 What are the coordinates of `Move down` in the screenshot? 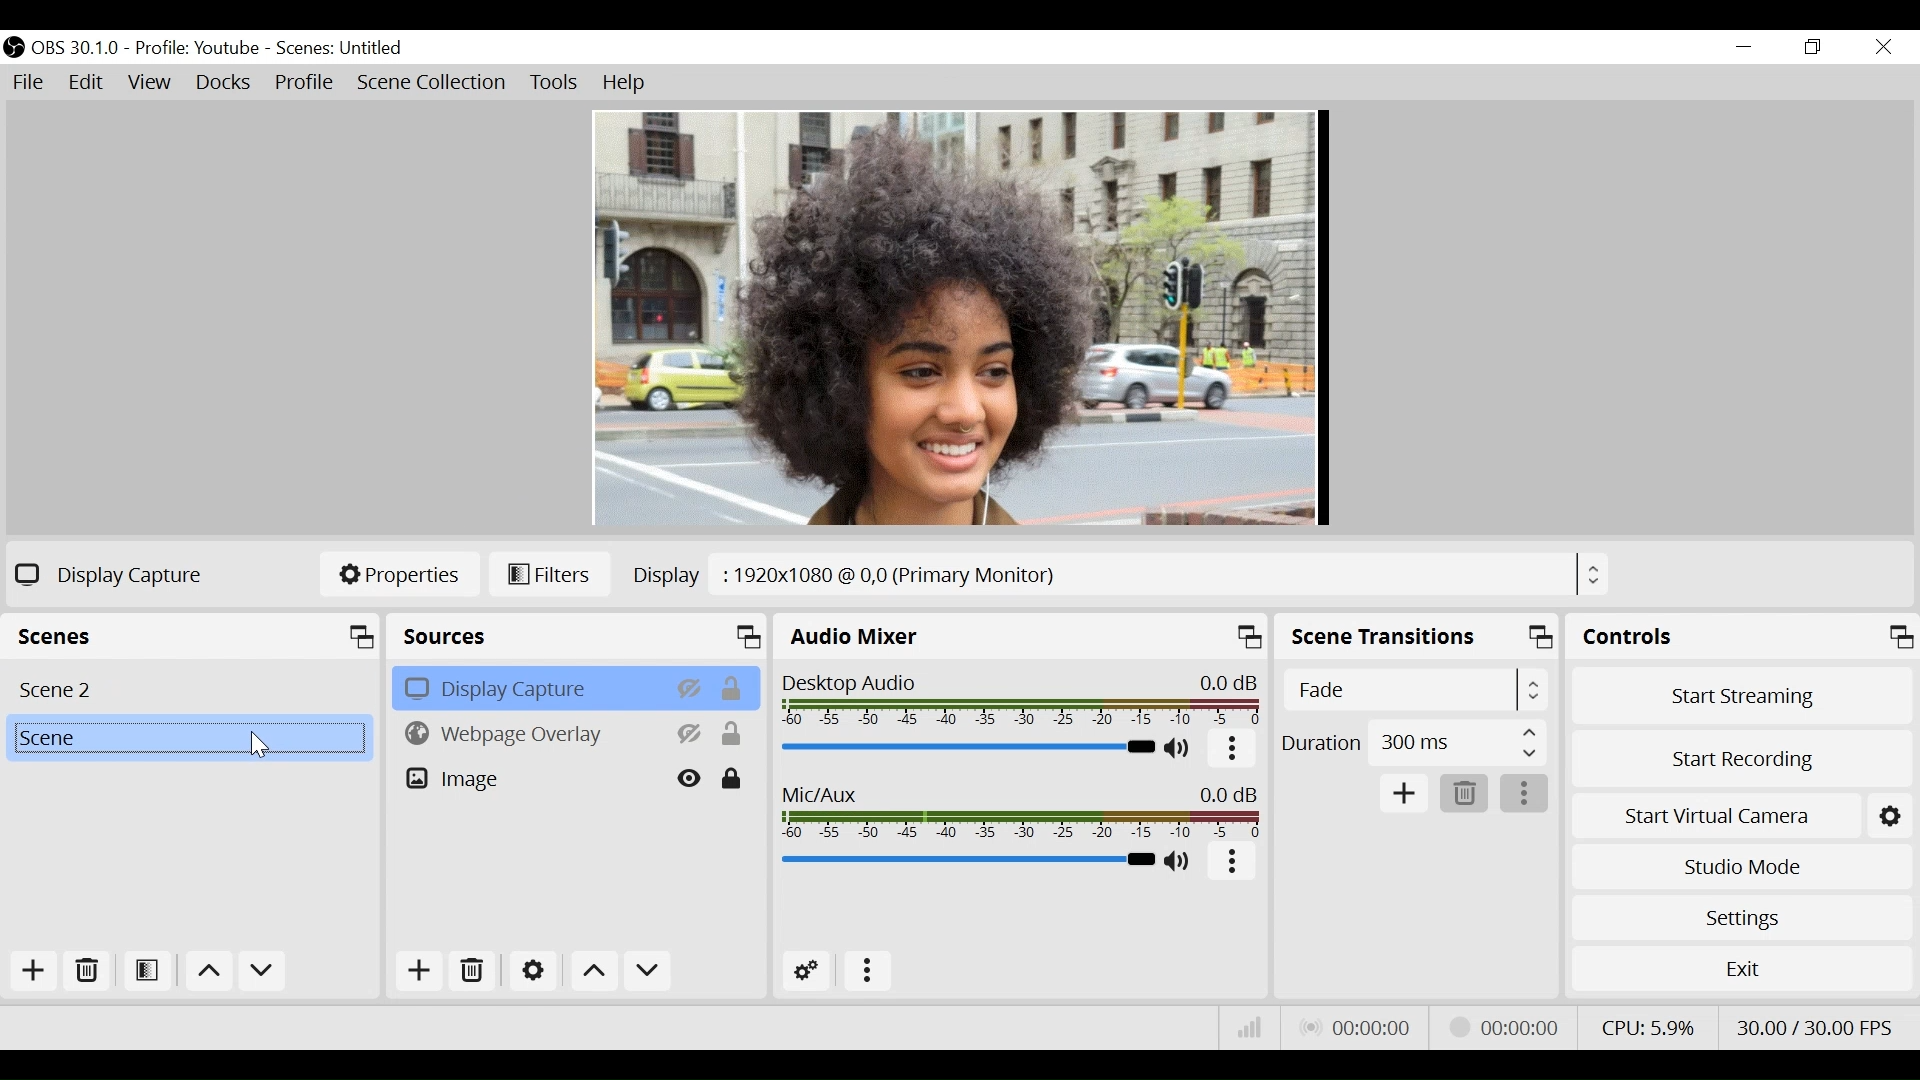 It's located at (261, 972).